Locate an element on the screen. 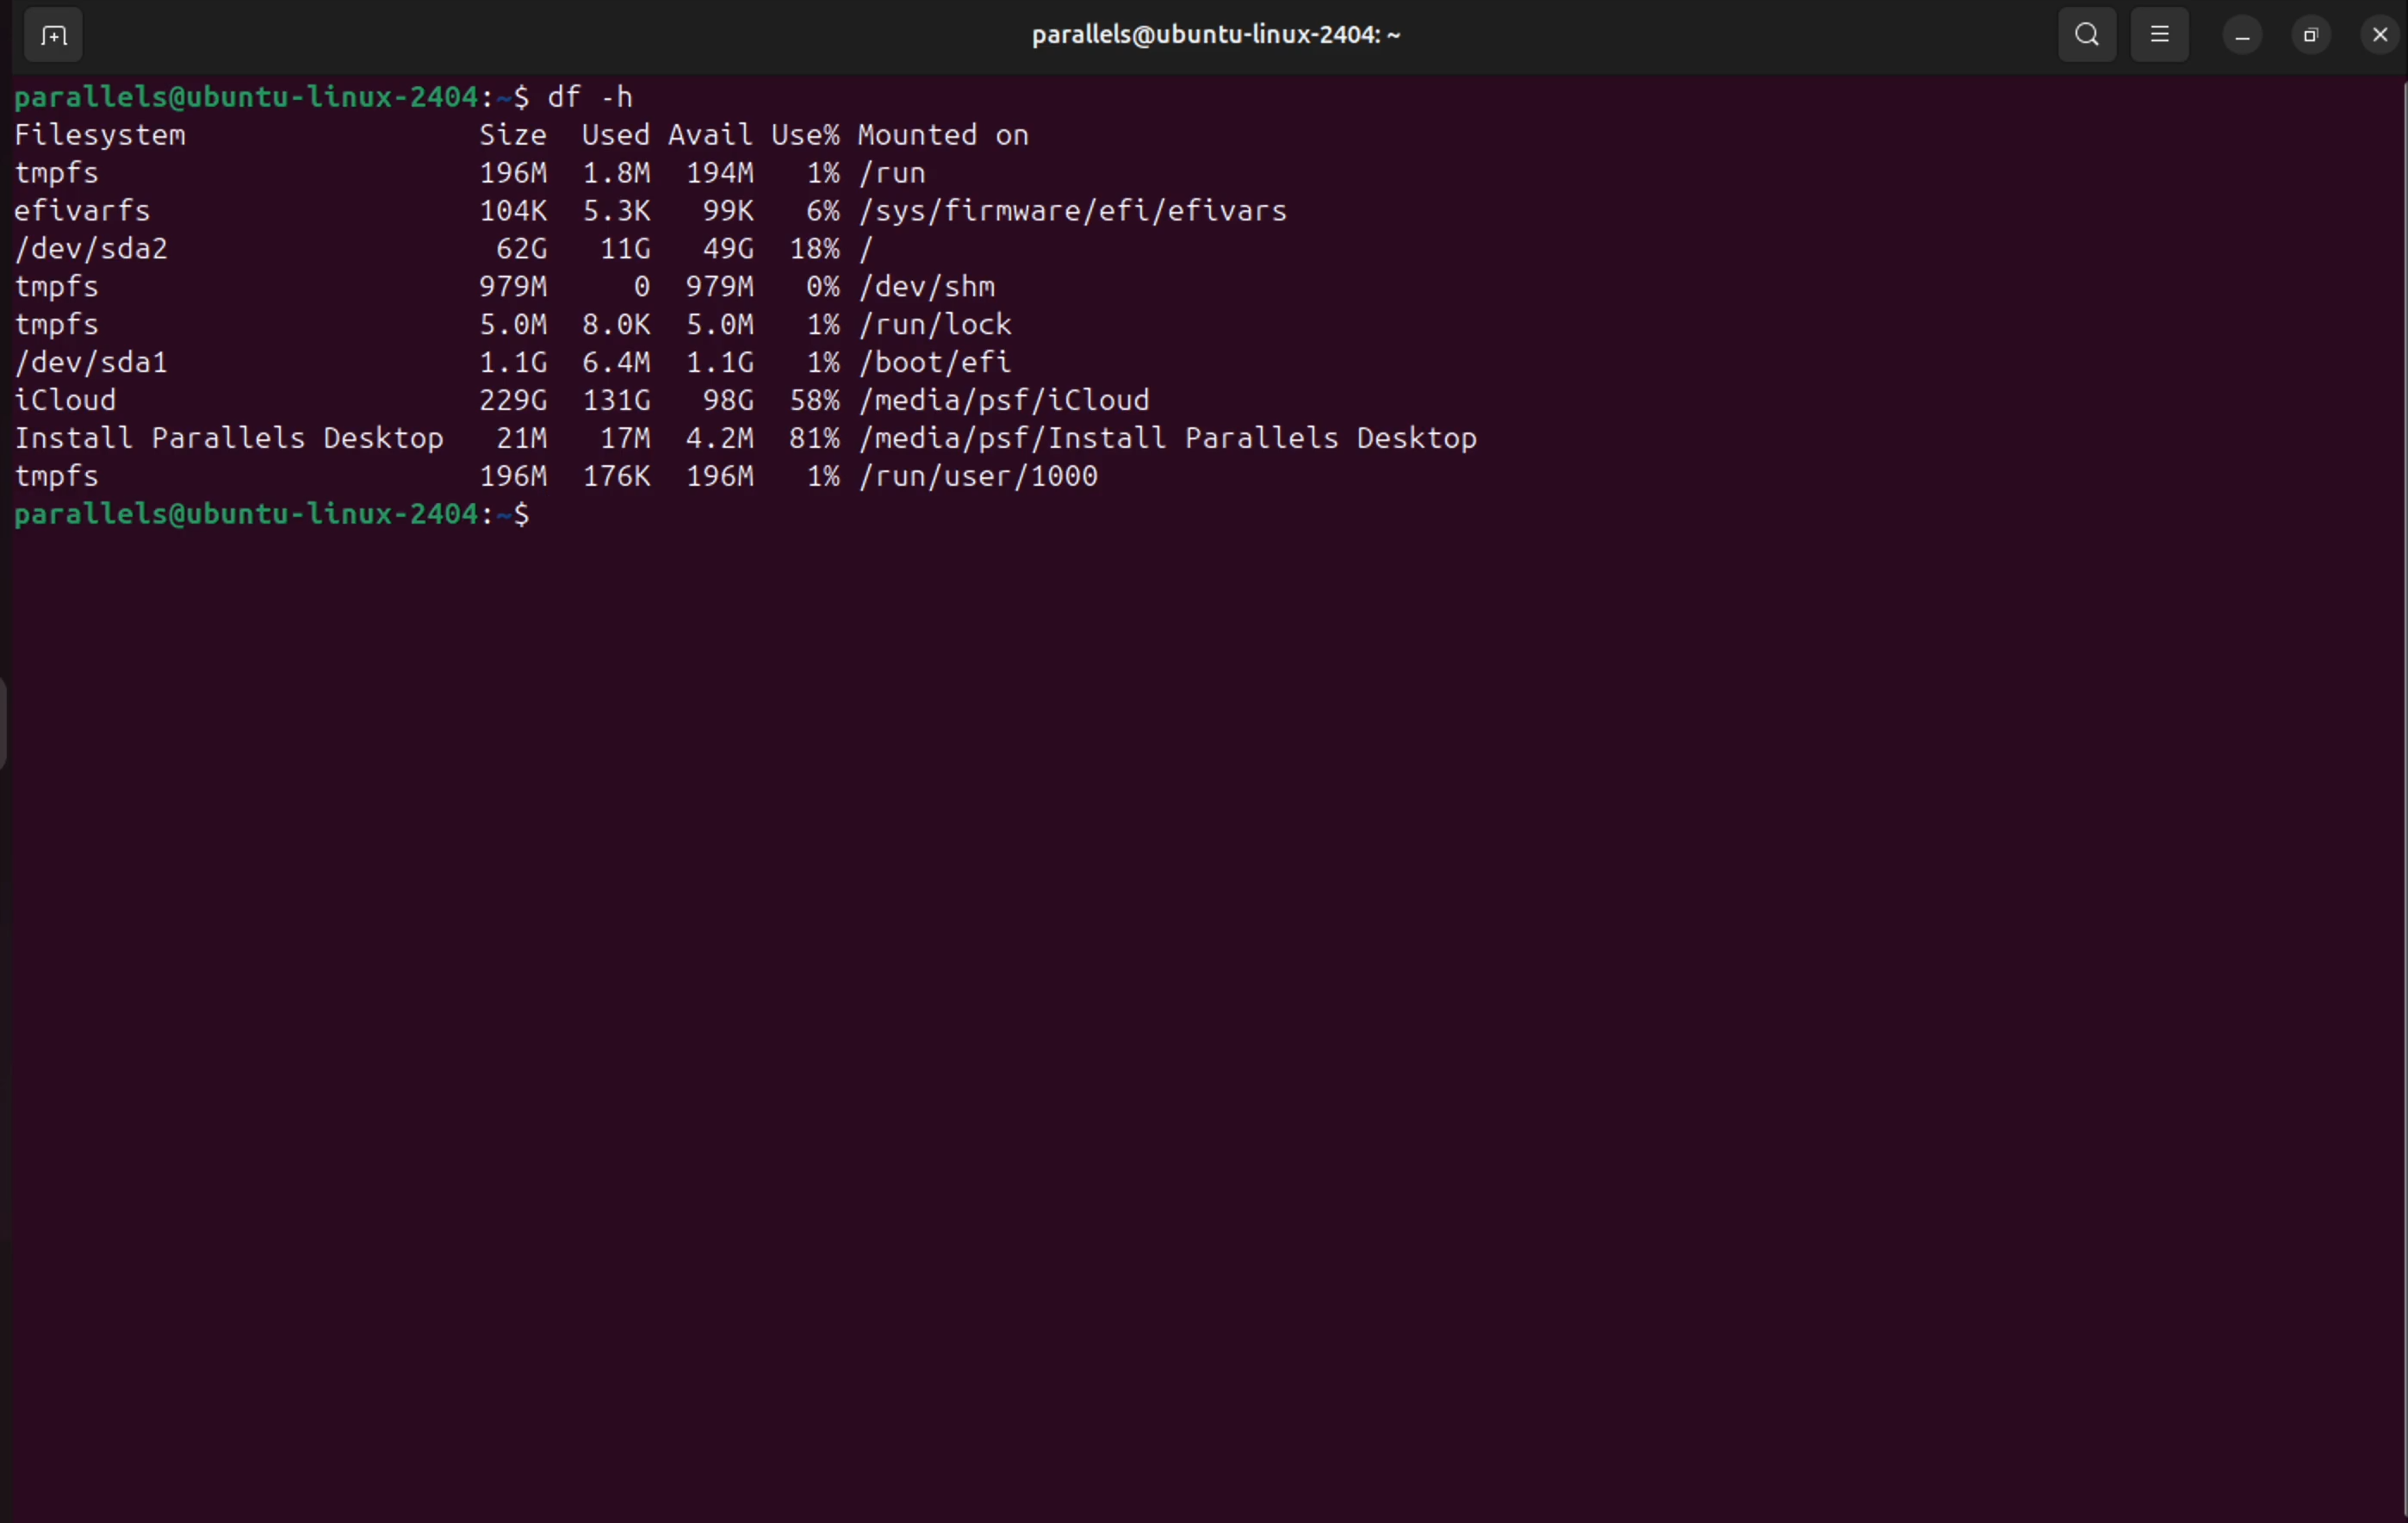 Image resolution: width=2408 pixels, height=1523 pixels. 6% is located at coordinates (821, 211).